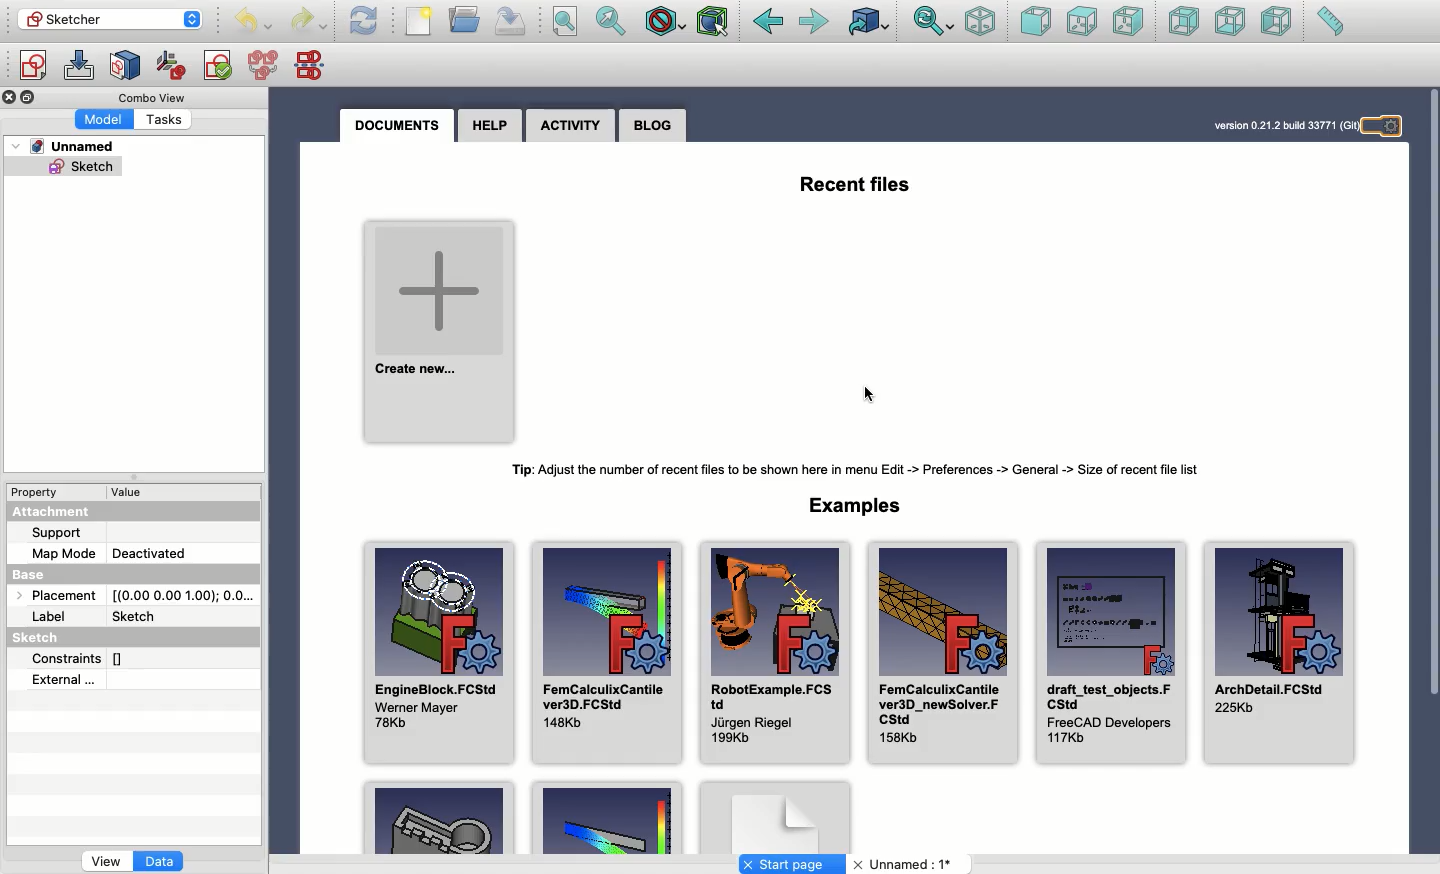 The height and width of the screenshot is (874, 1440). I want to click on Sync view, so click(932, 22).